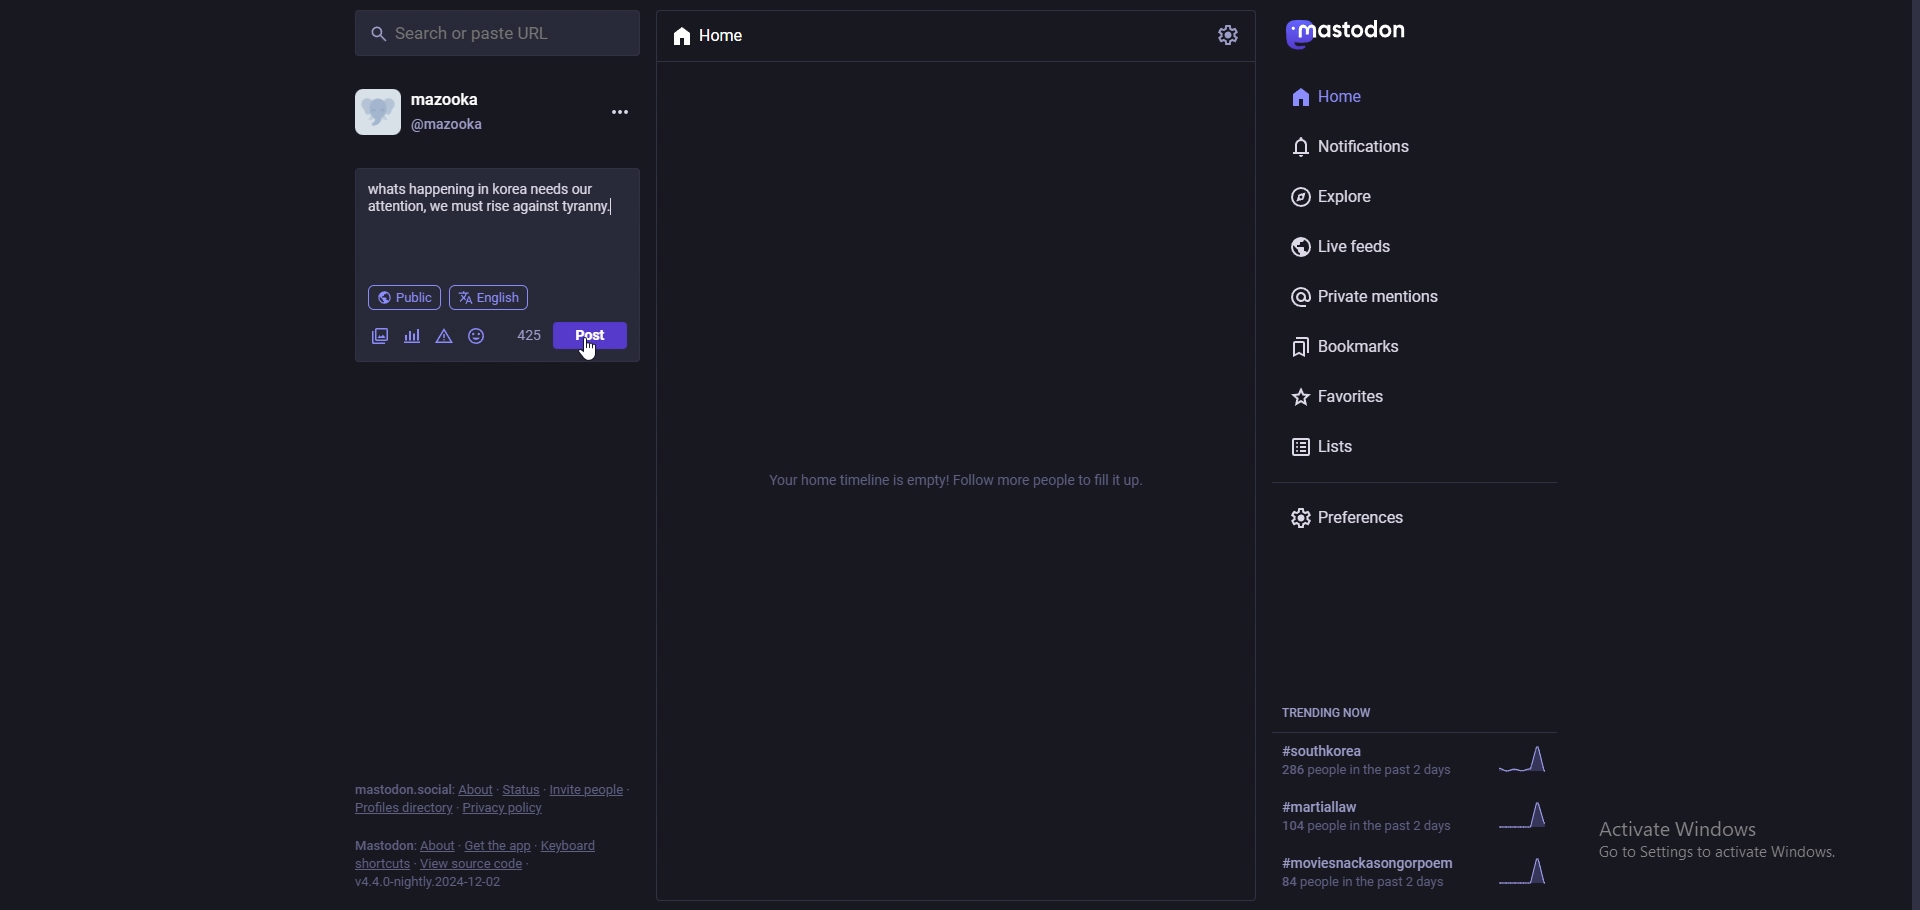  I want to click on trending, so click(1422, 814).